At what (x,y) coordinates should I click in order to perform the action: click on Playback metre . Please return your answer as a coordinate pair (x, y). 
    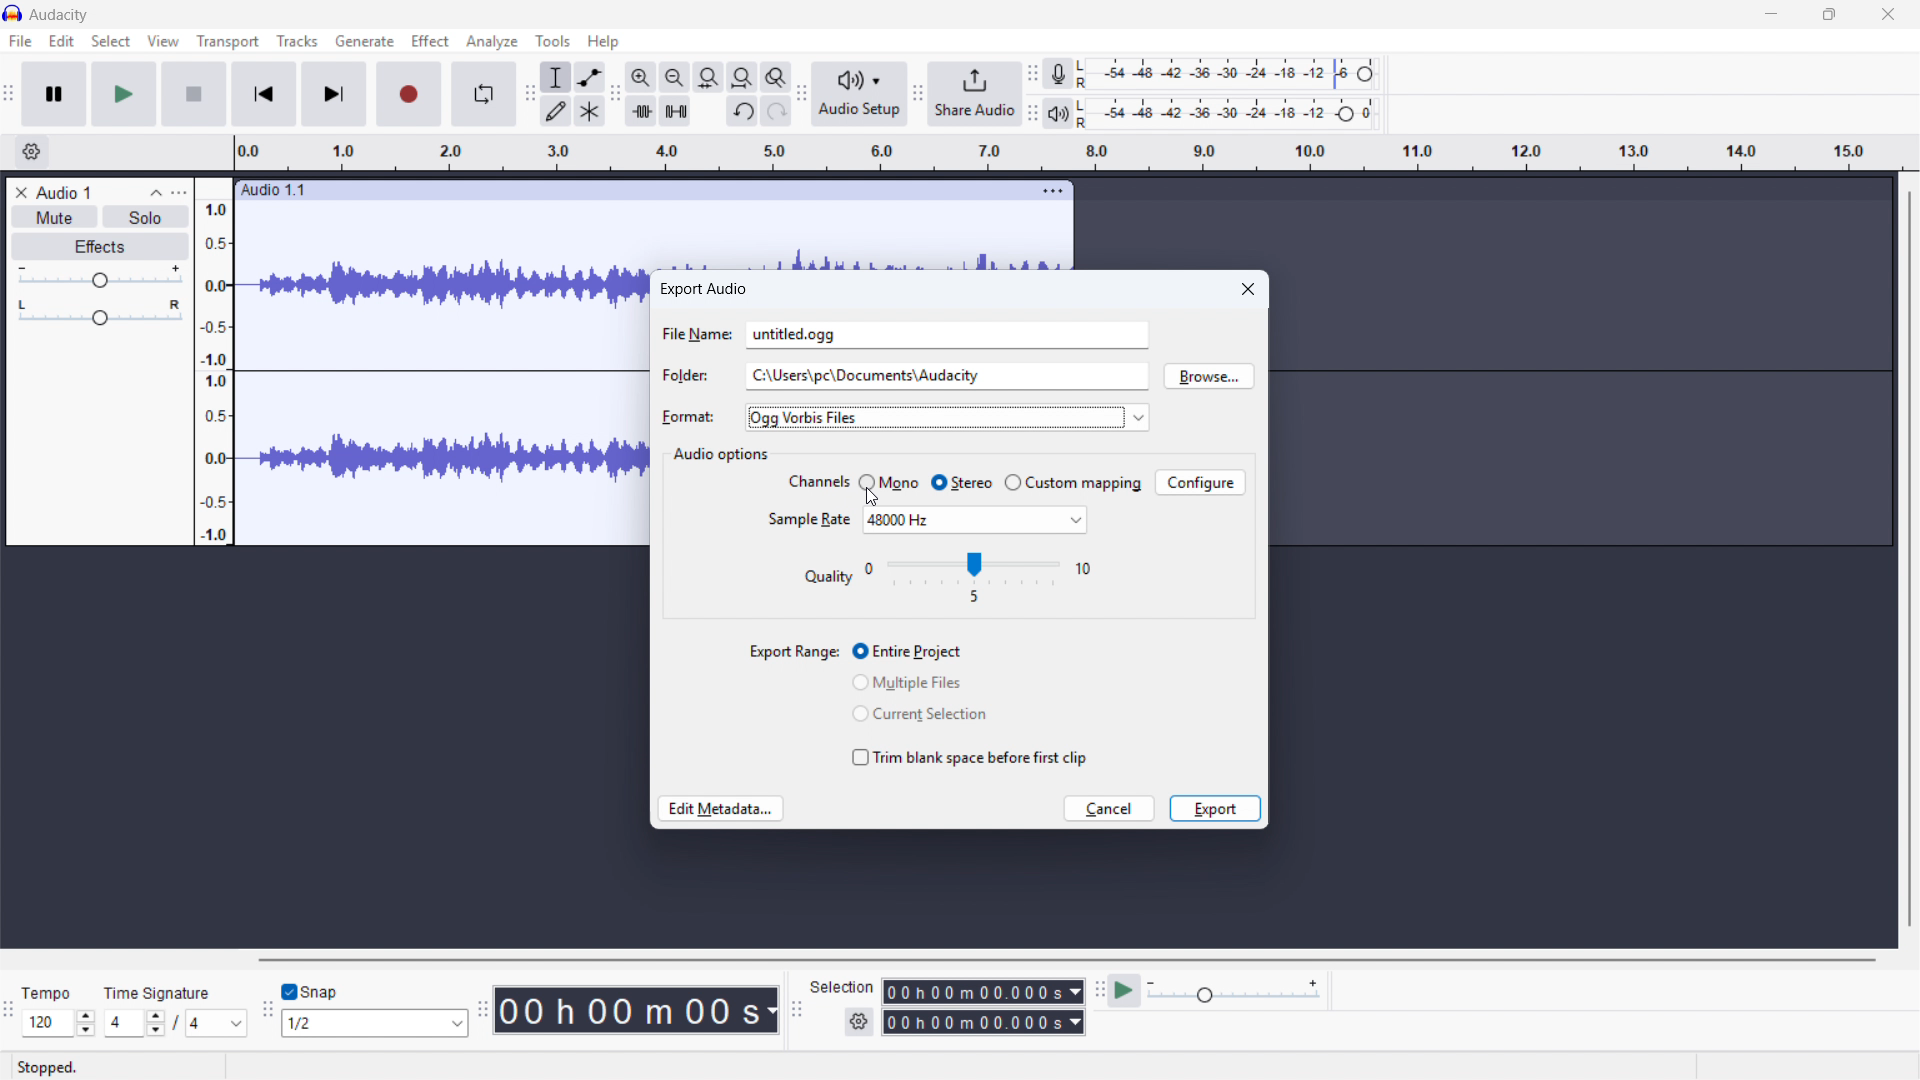
    Looking at the image, I should click on (1059, 113).